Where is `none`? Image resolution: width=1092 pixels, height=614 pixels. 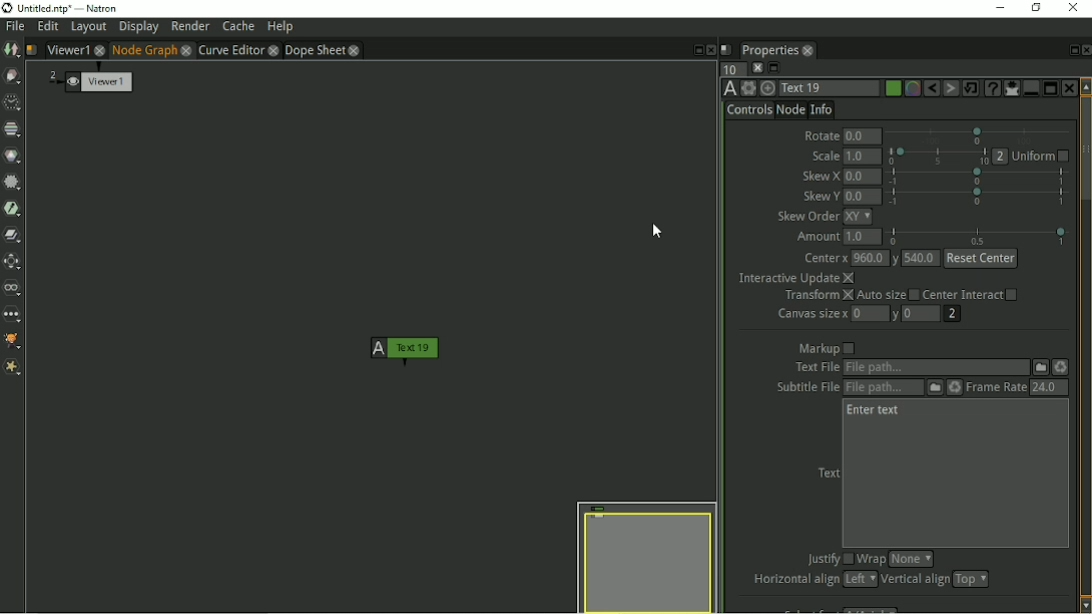
none is located at coordinates (911, 558).